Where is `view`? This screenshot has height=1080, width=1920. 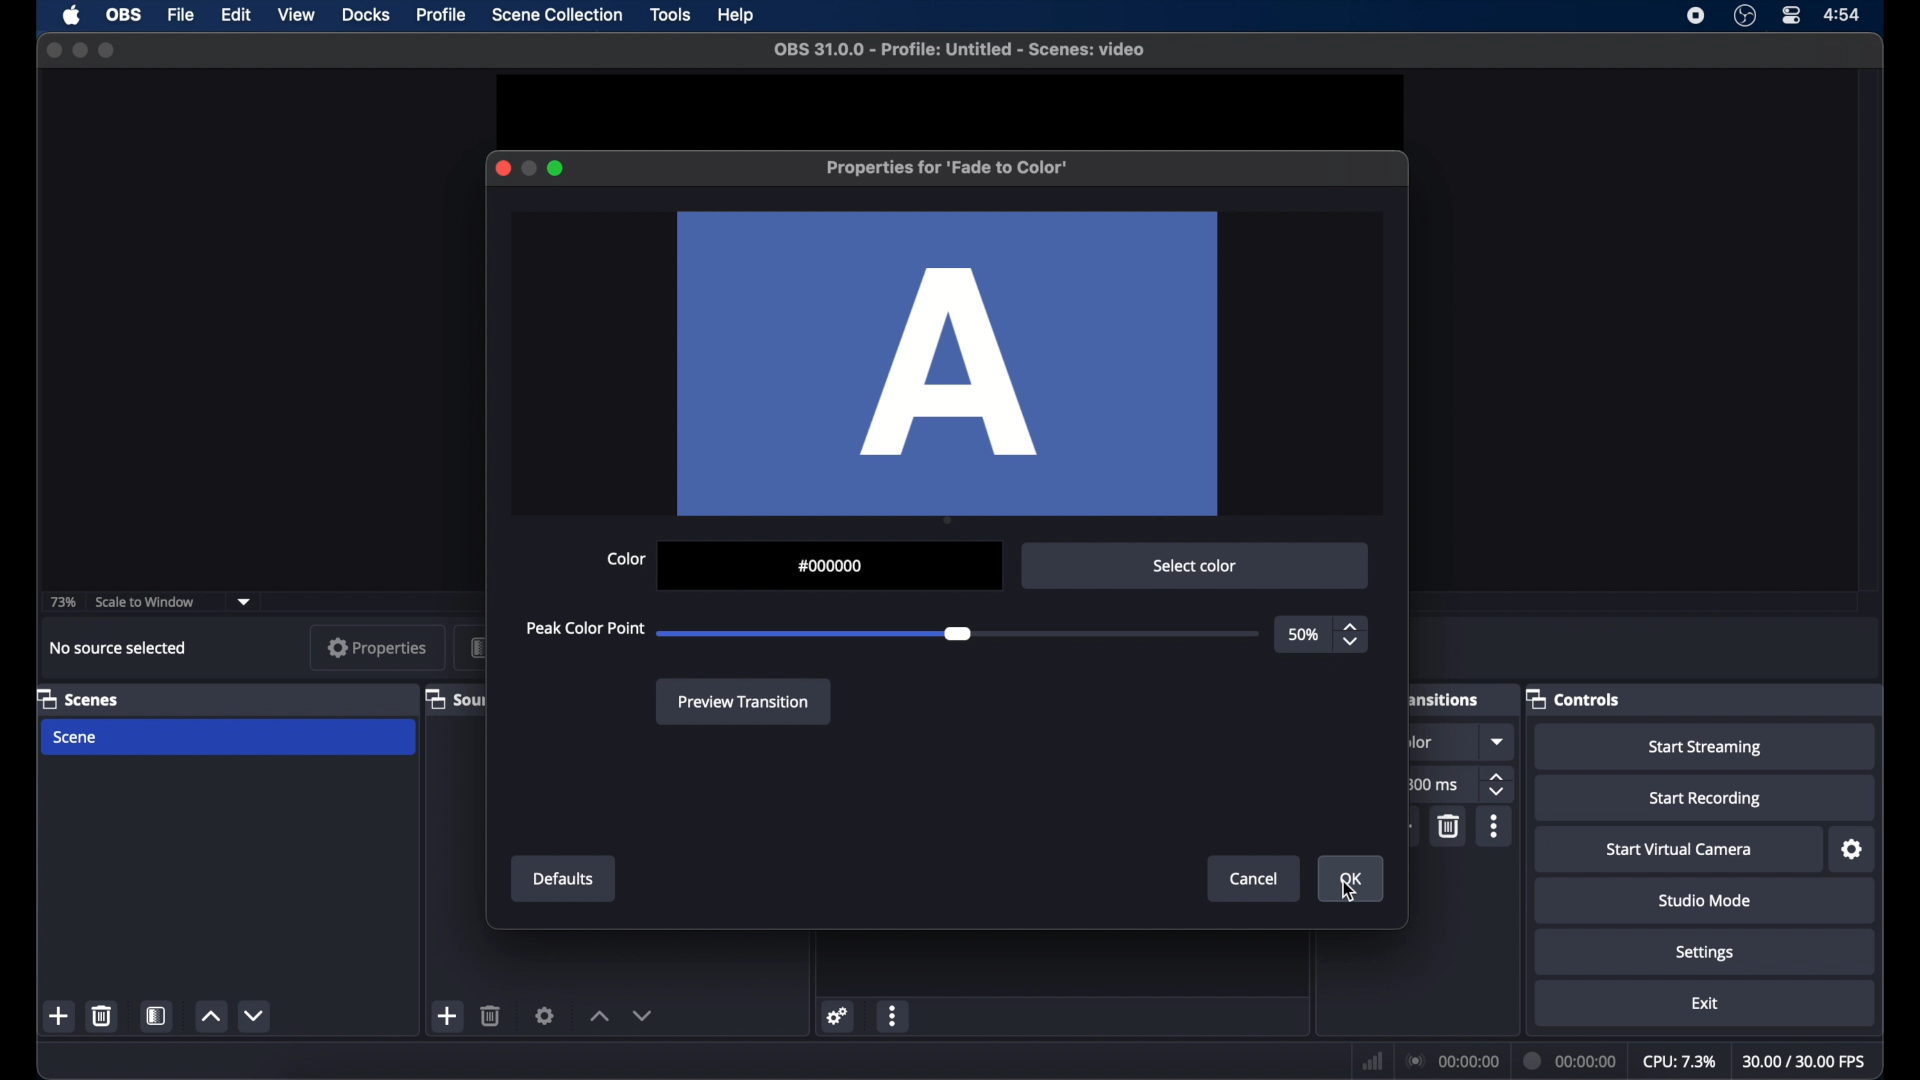 view is located at coordinates (298, 15).